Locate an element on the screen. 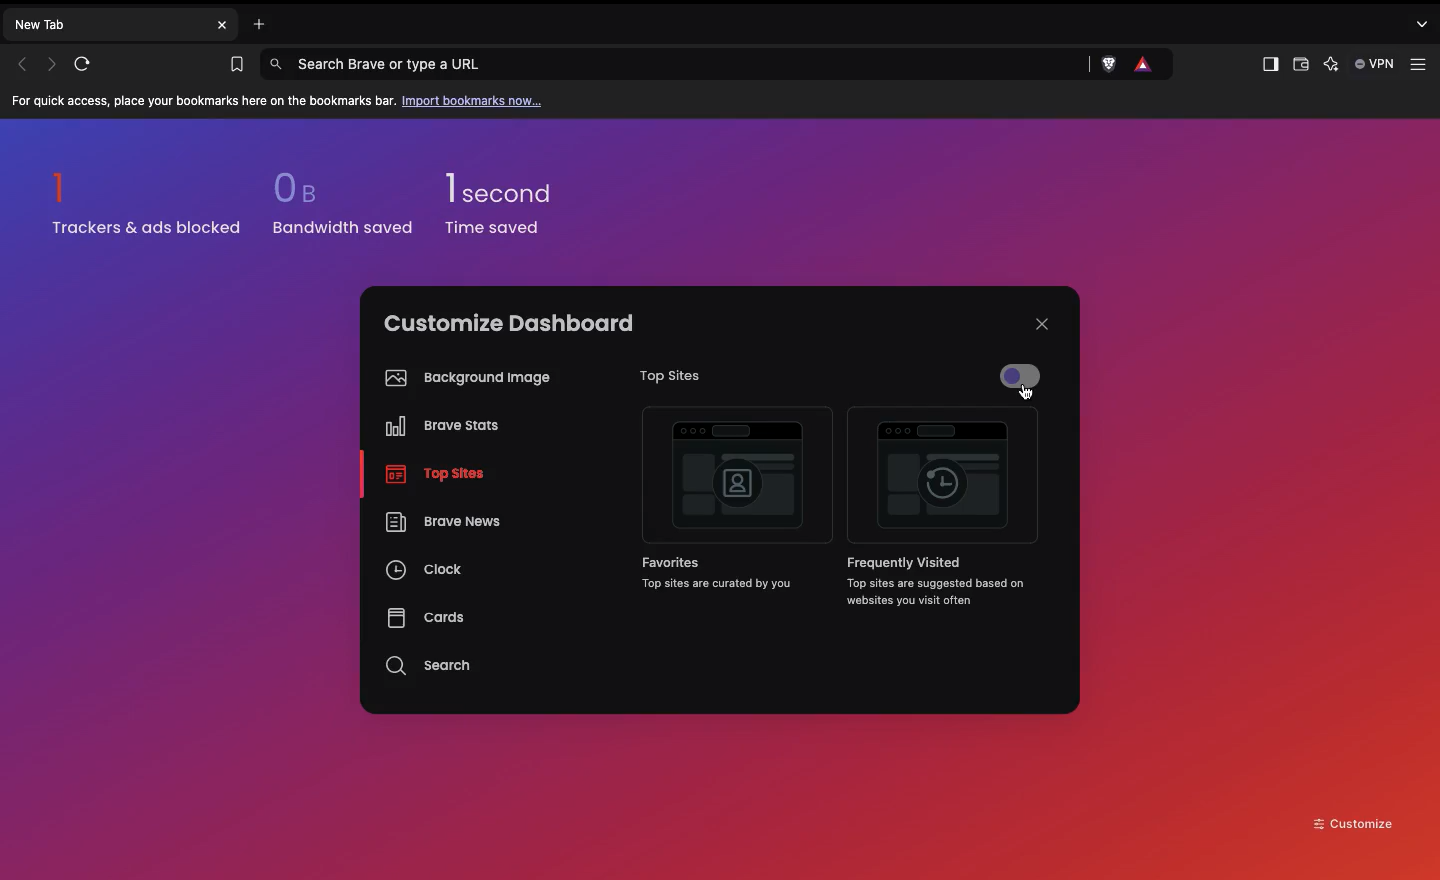 This screenshot has width=1440, height=880. New background is located at coordinates (1032, 200).